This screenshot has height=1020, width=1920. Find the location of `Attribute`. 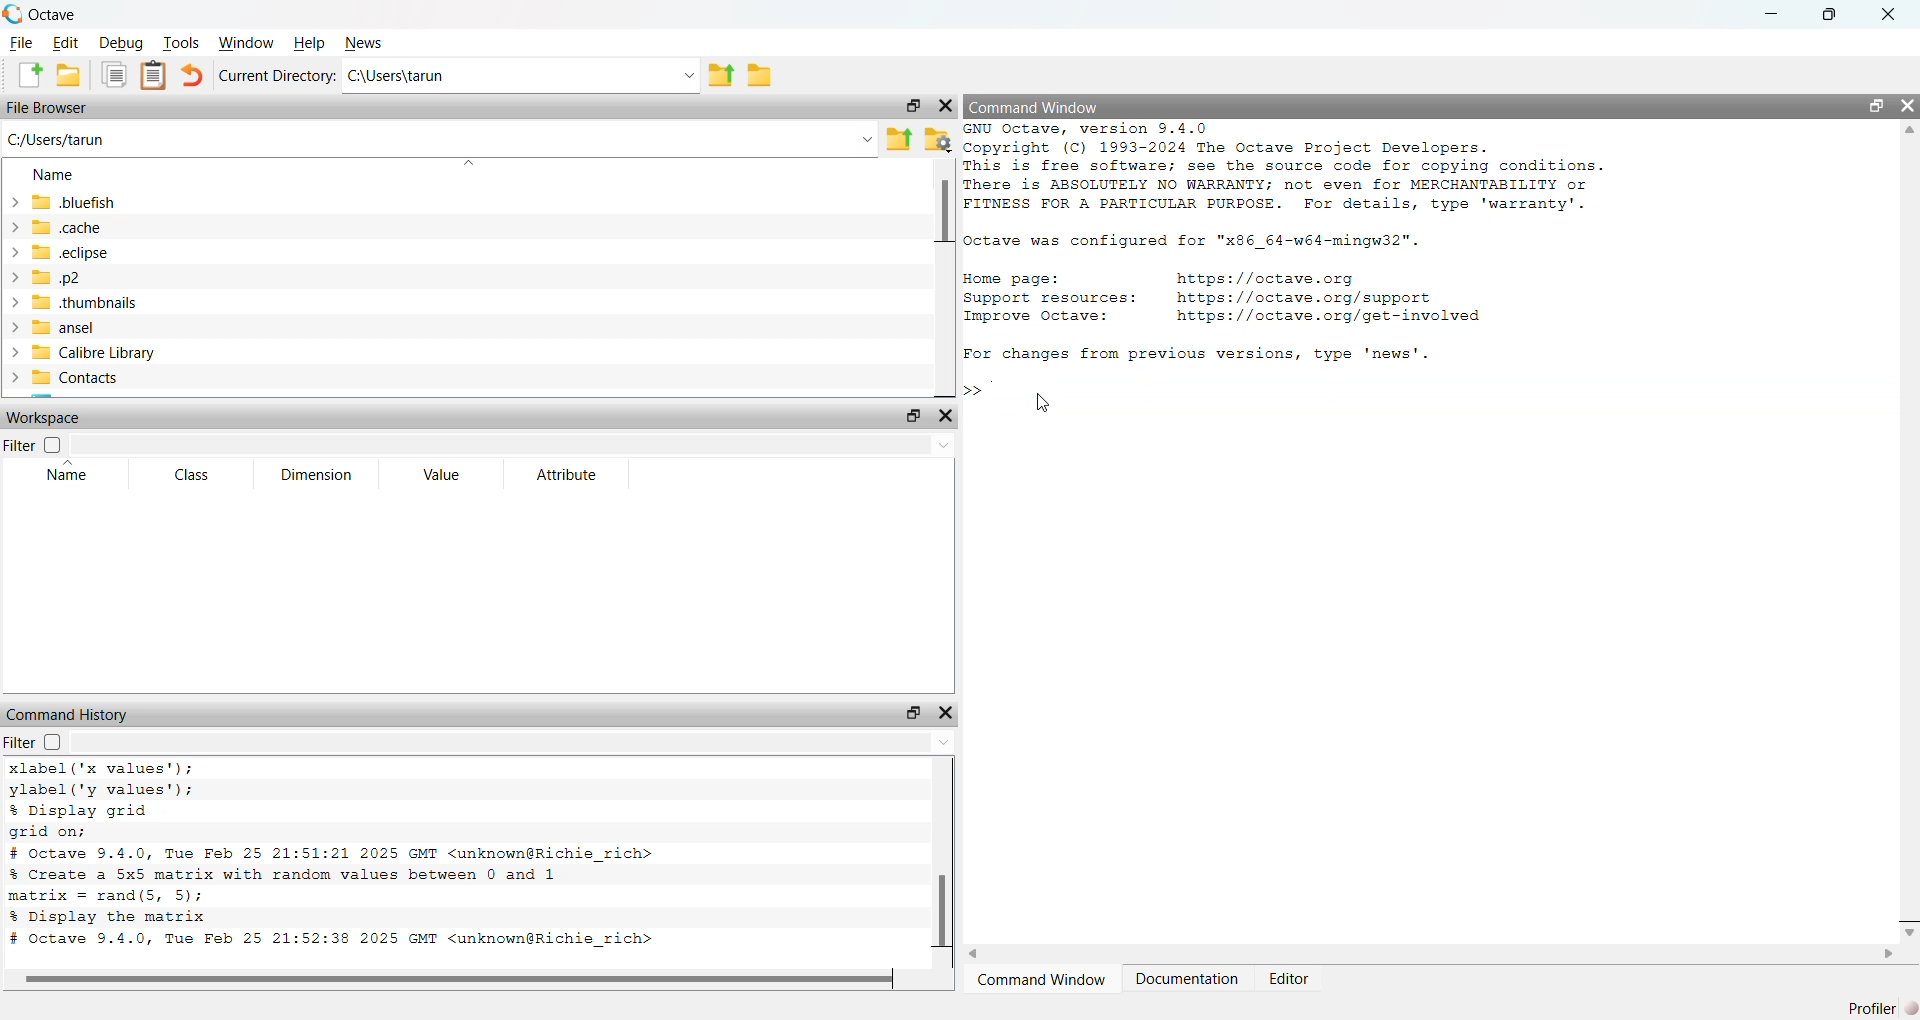

Attribute is located at coordinates (566, 474).